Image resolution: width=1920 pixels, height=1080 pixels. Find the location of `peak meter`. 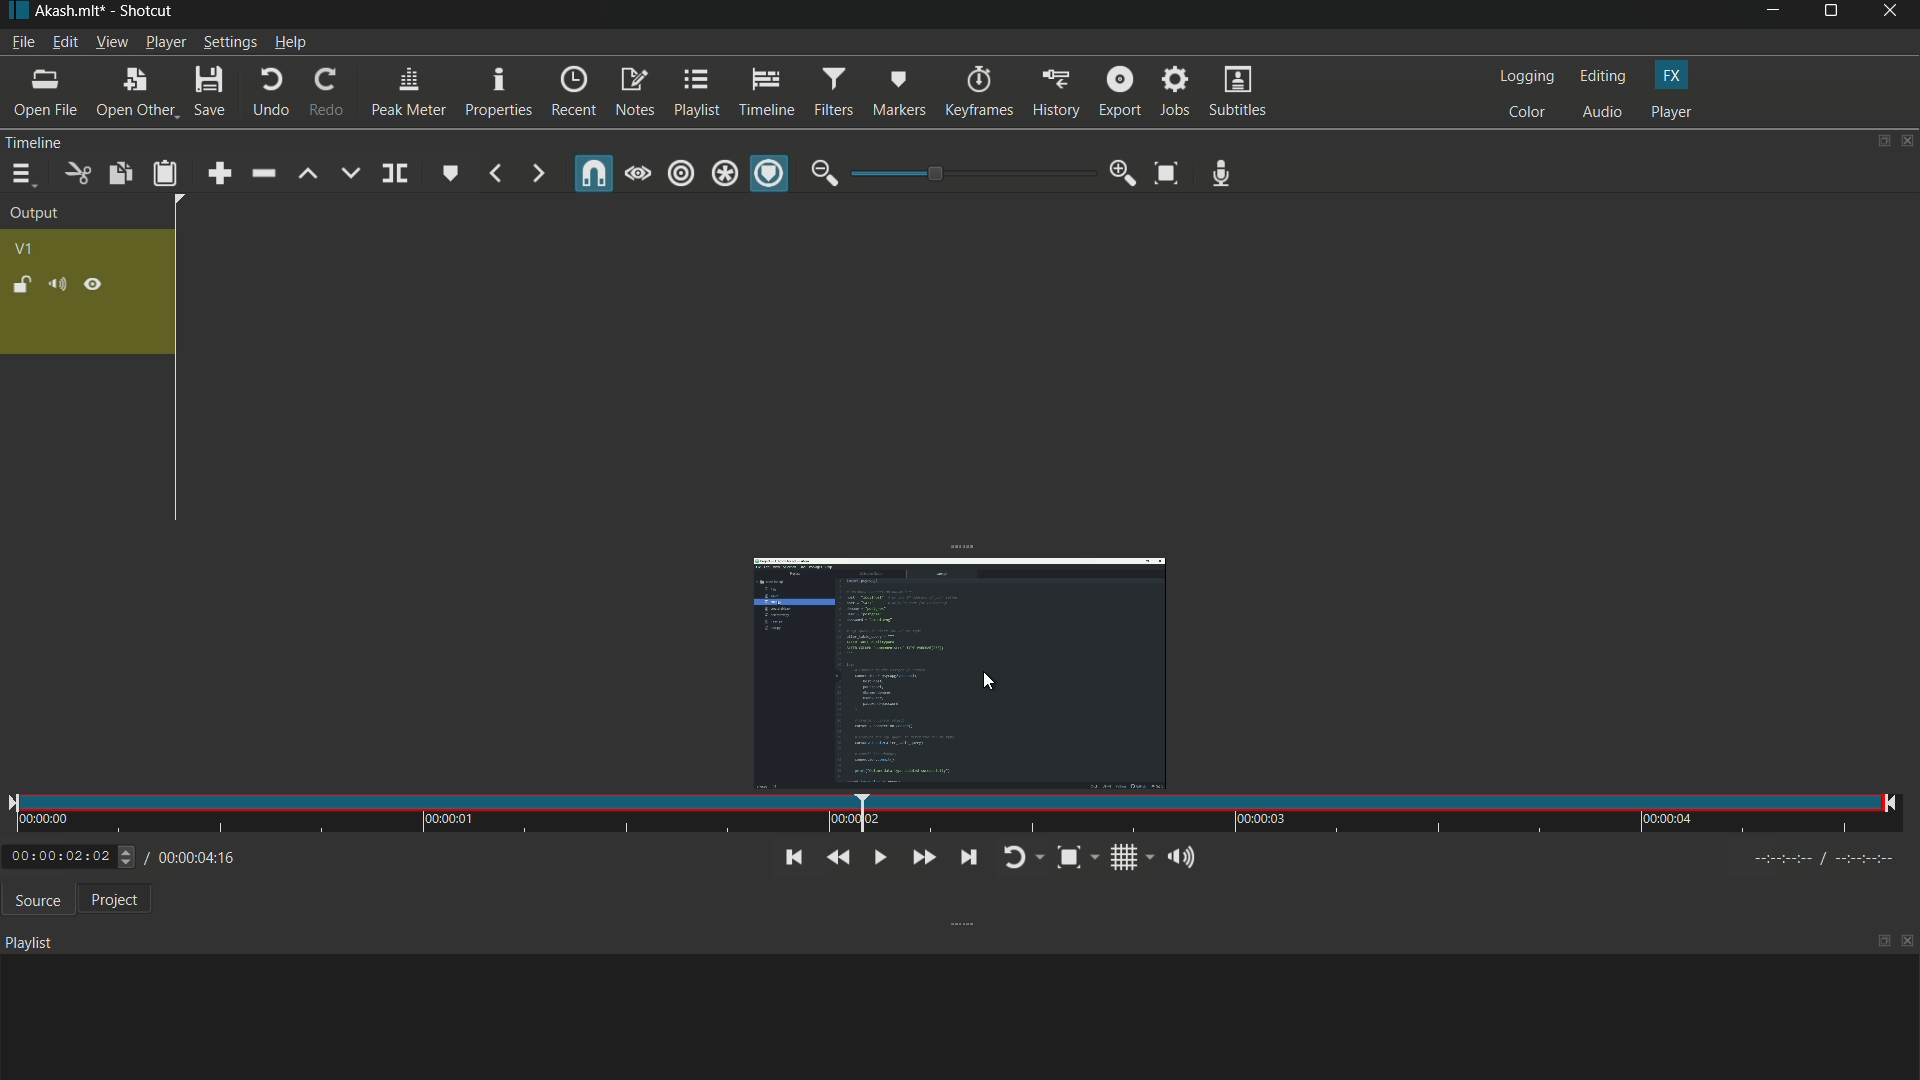

peak meter is located at coordinates (406, 92).